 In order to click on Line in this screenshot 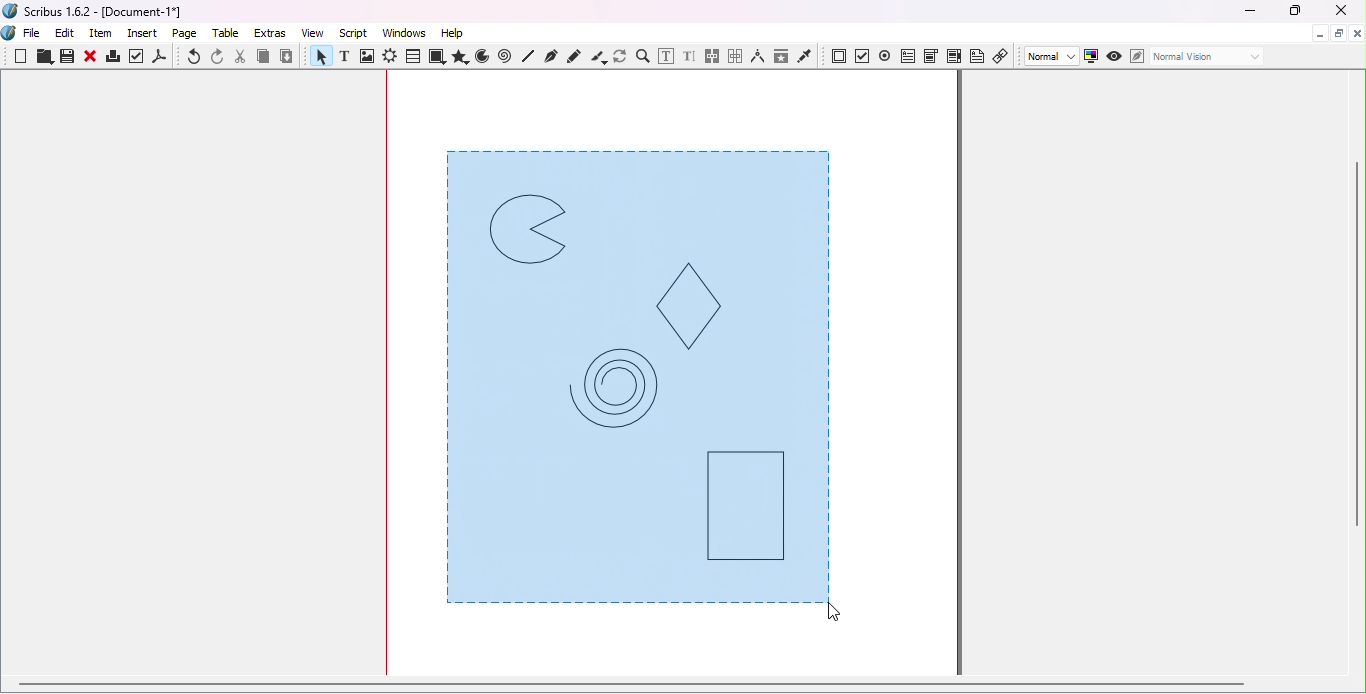, I will do `click(529, 56)`.